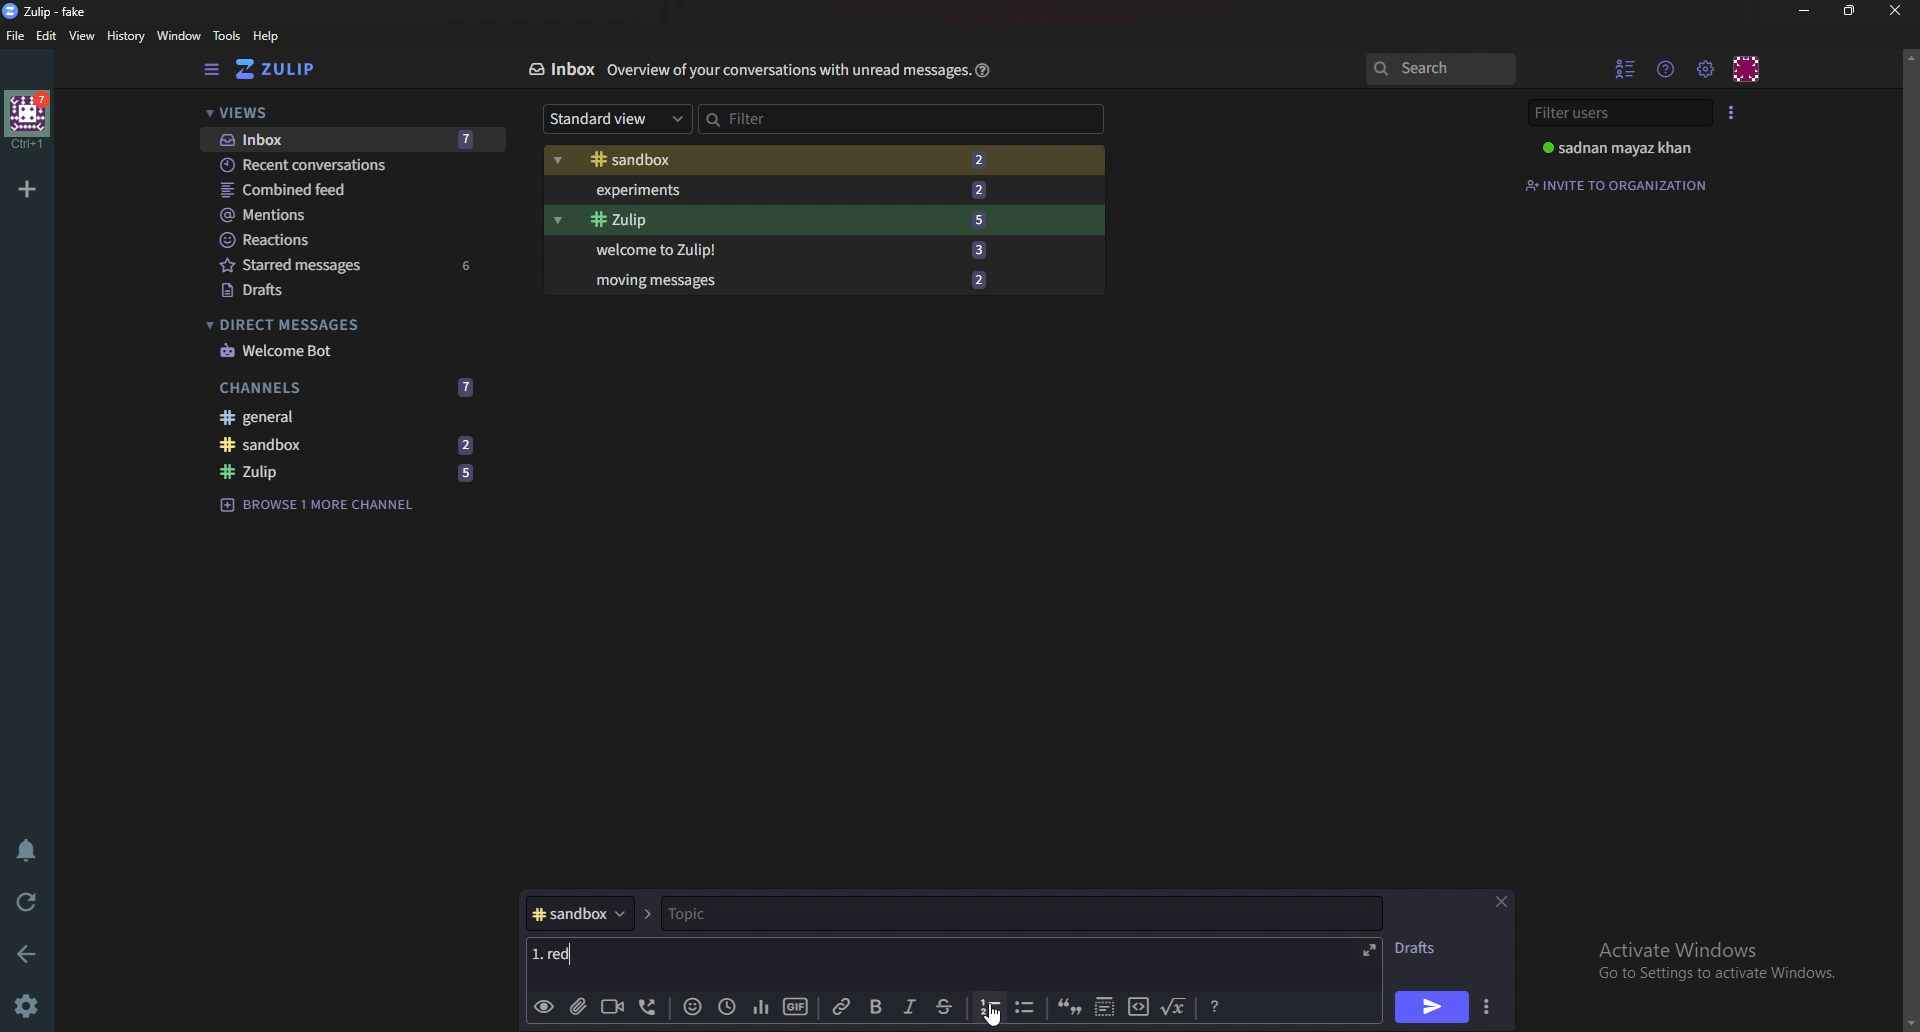  Describe the element at coordinates (30, 900) in the screenshot. I see `Reload` at that location.